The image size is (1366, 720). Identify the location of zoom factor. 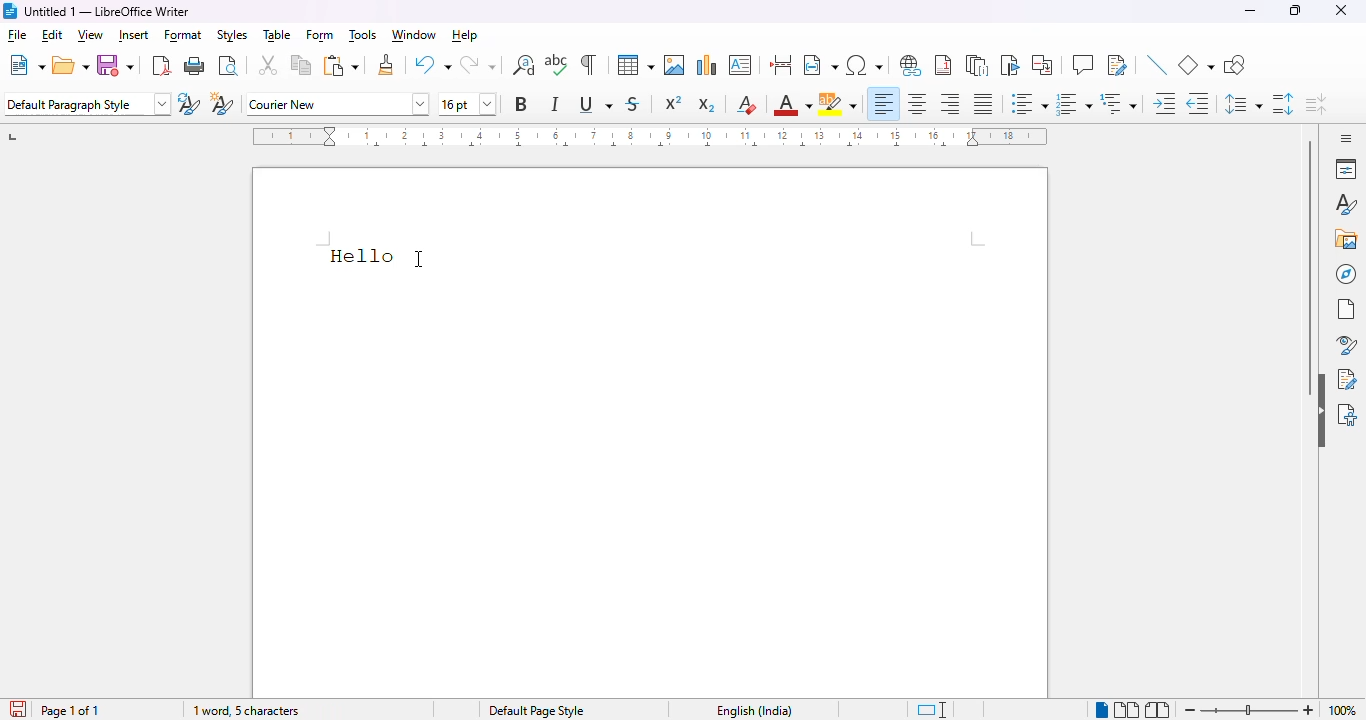
(1343, 710).